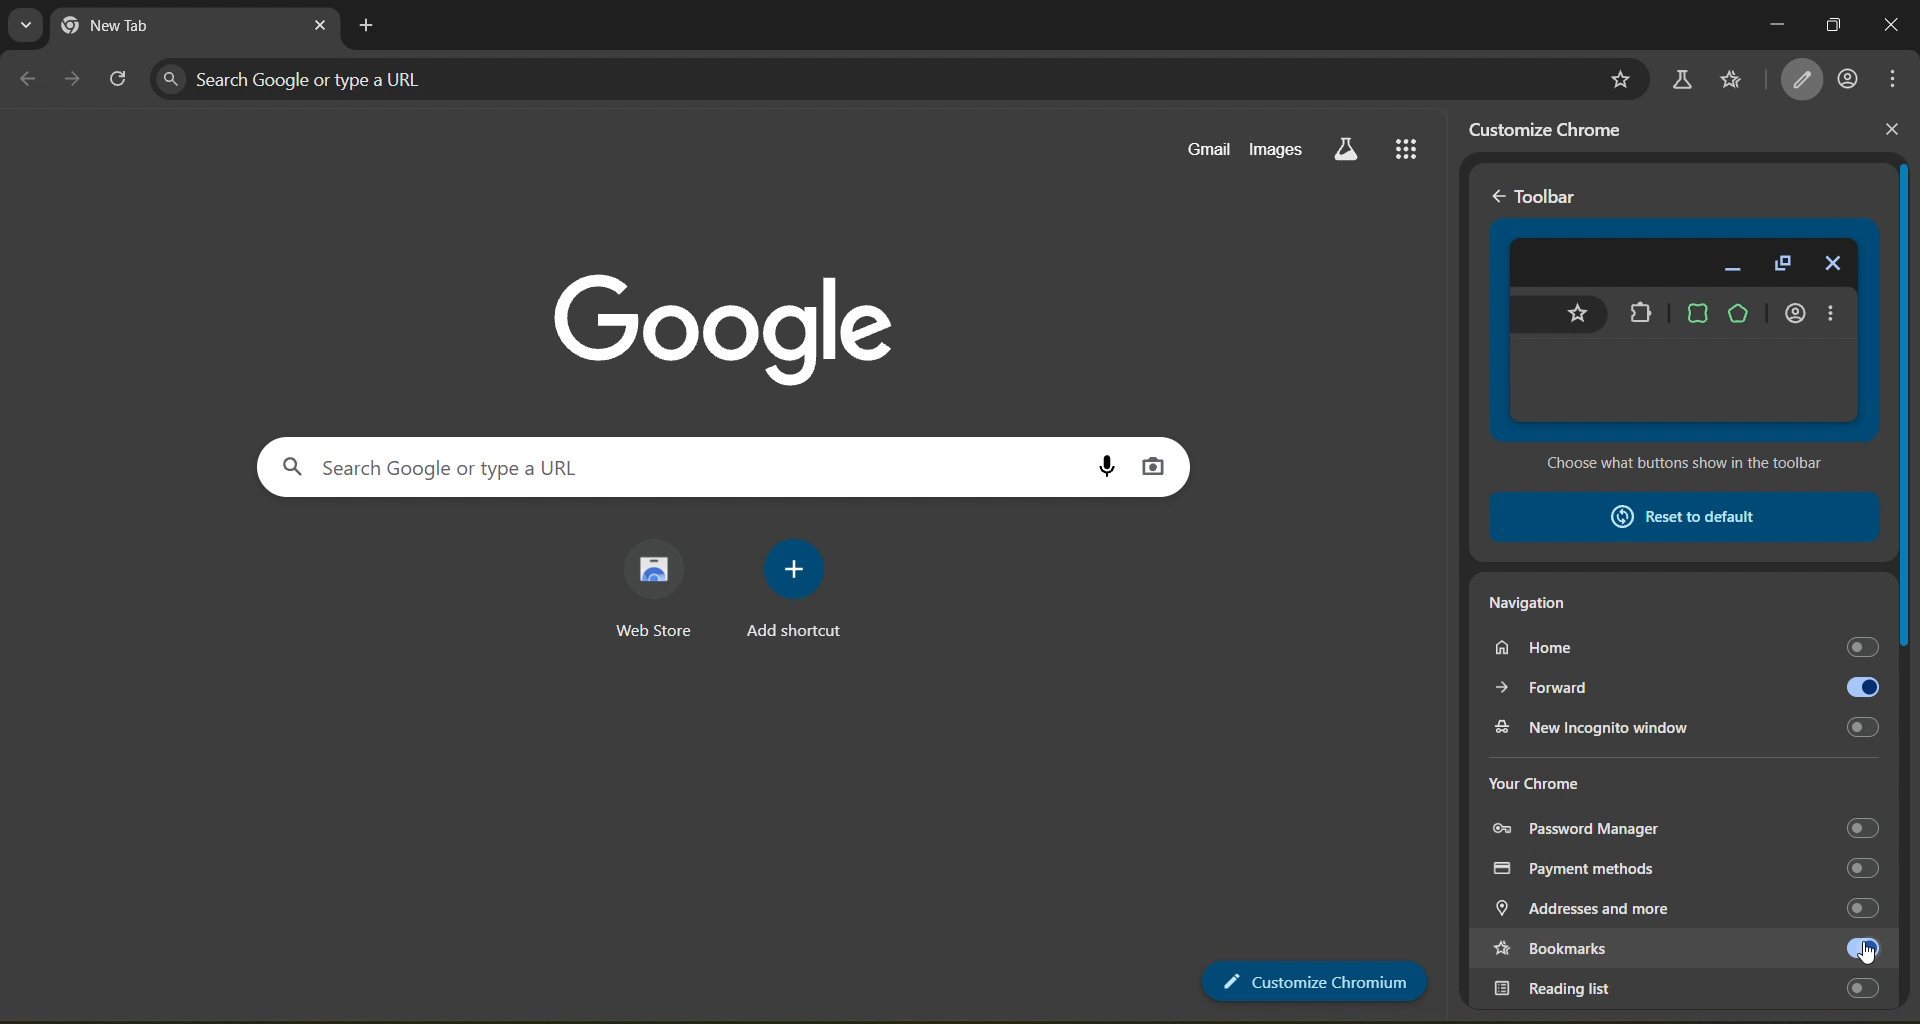 This screenshot has width=1920, height=1024. What do you see at coordinates (592, 464) in the screenshot?
I see `search panel` at bounding box center [592, 464].